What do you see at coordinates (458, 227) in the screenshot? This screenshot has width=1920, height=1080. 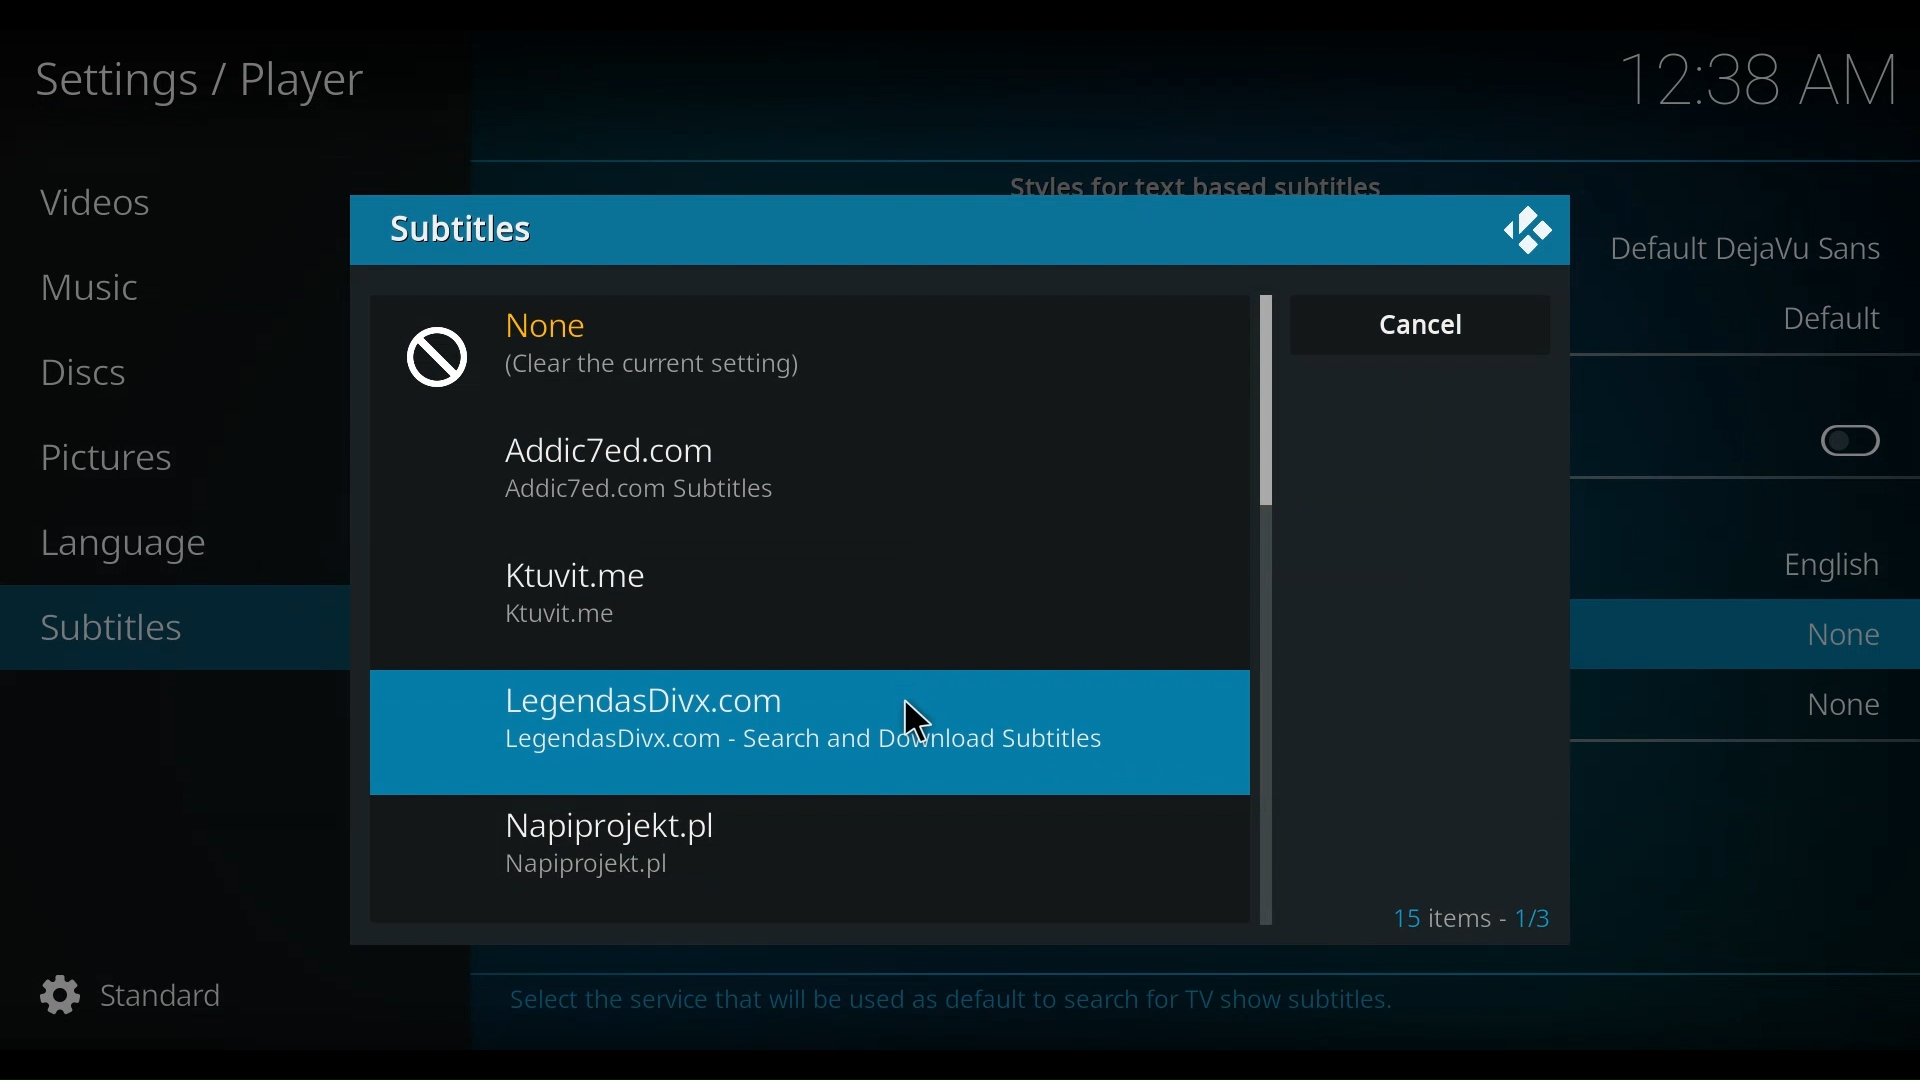 I see `Subtitles` at bounding box center [458, 227].